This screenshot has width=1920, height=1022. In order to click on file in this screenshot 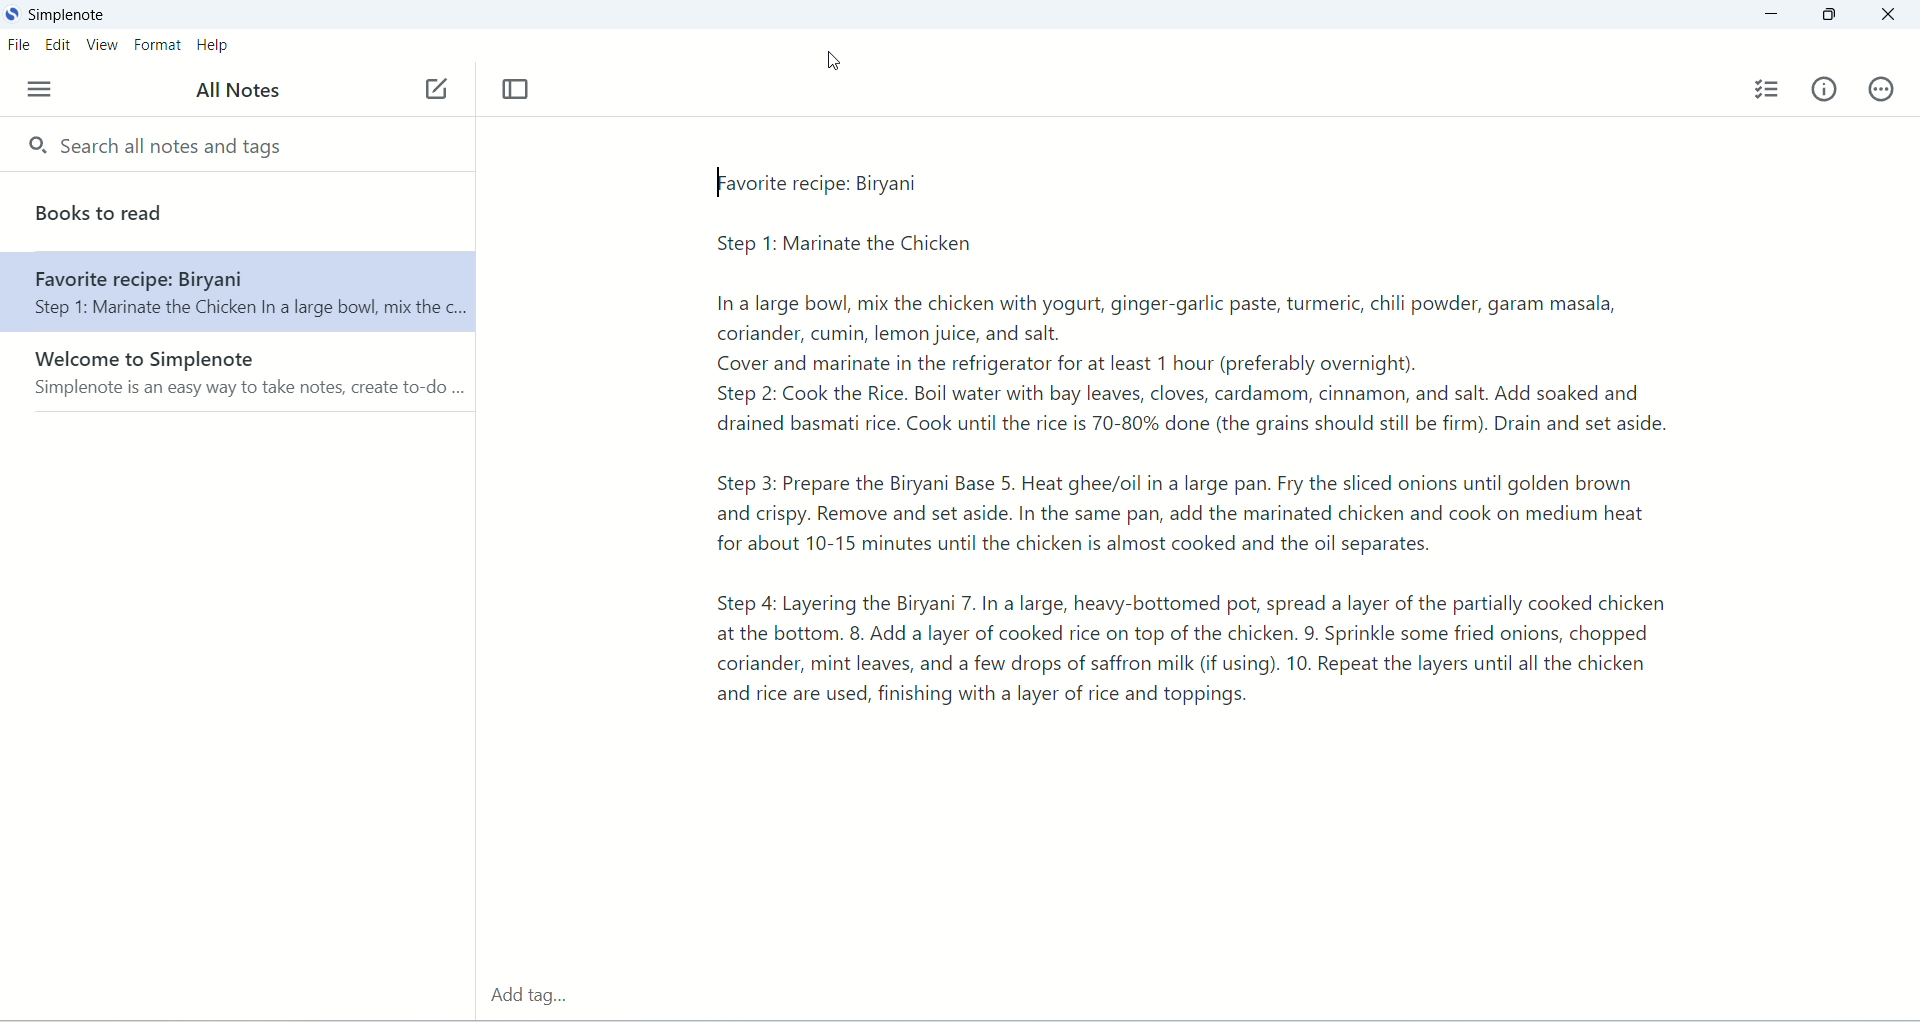, I will do `click(17, 48)`.